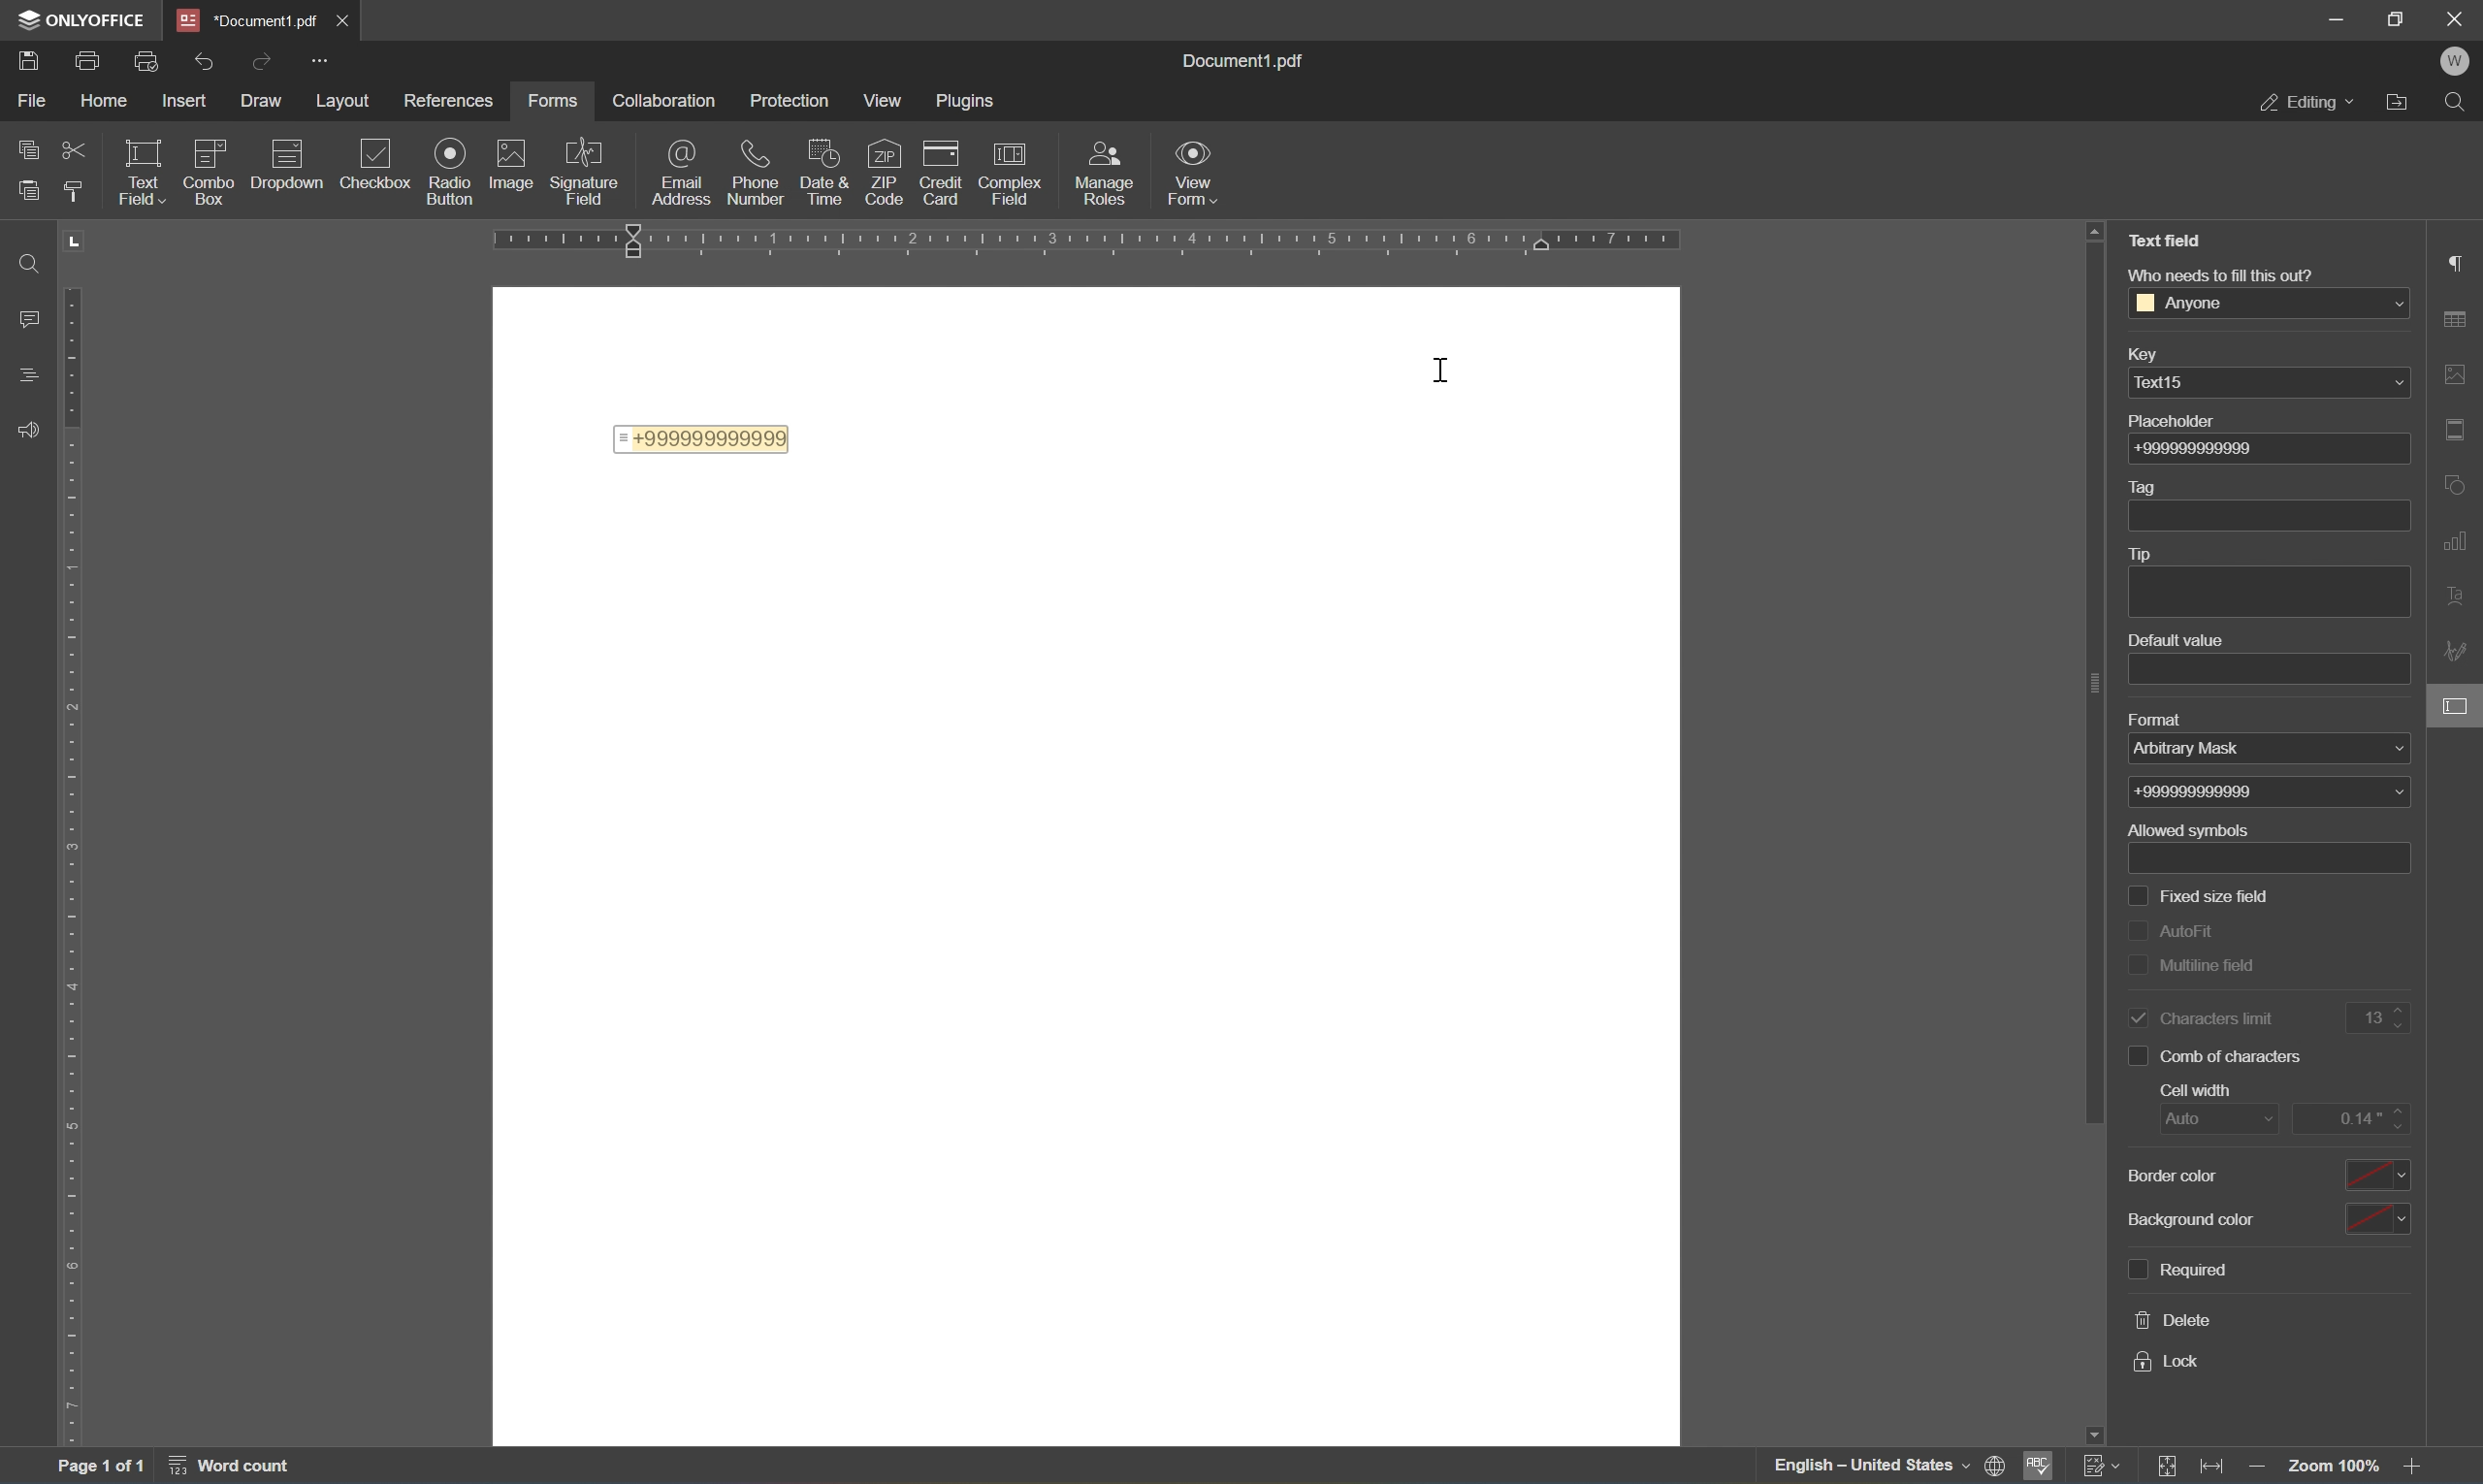  Describe the element at coordinates (2461, 316) in the screenshot. I see `table settings` at that location.